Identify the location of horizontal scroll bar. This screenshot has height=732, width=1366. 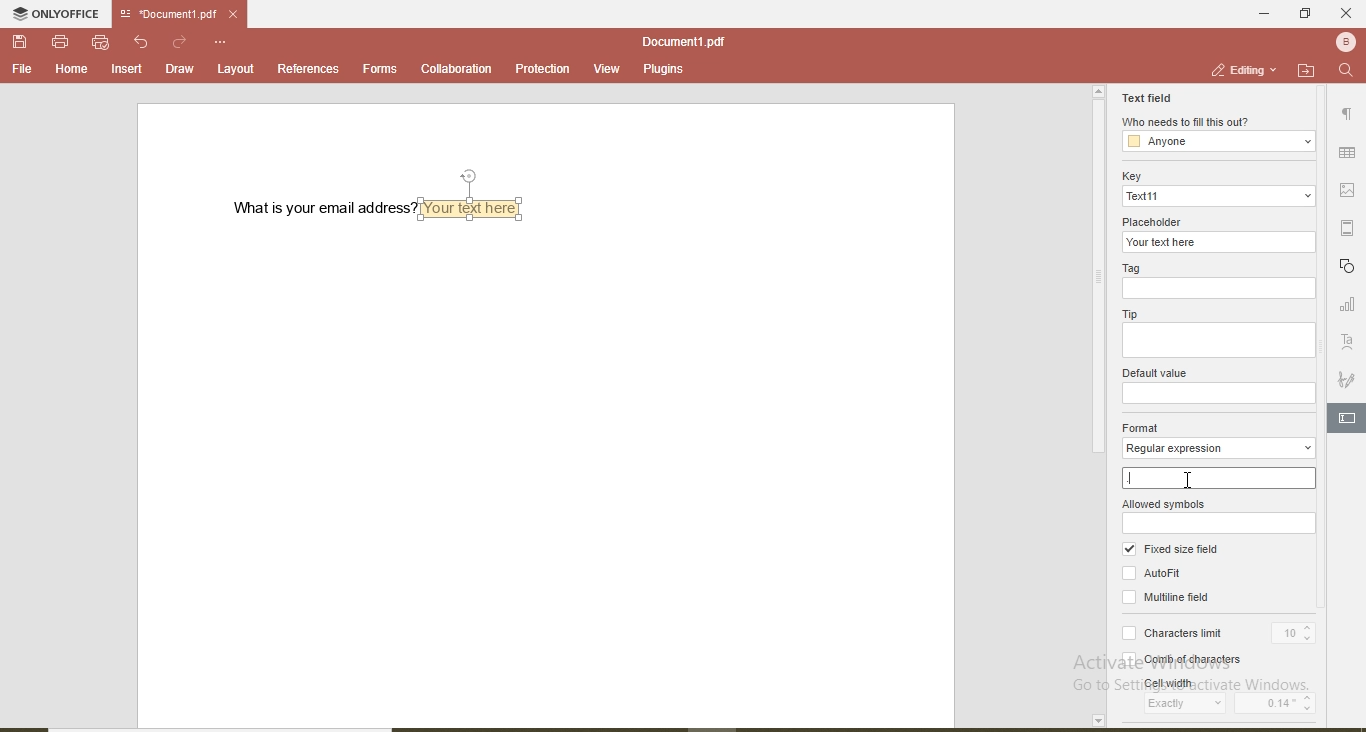
(235, 726).